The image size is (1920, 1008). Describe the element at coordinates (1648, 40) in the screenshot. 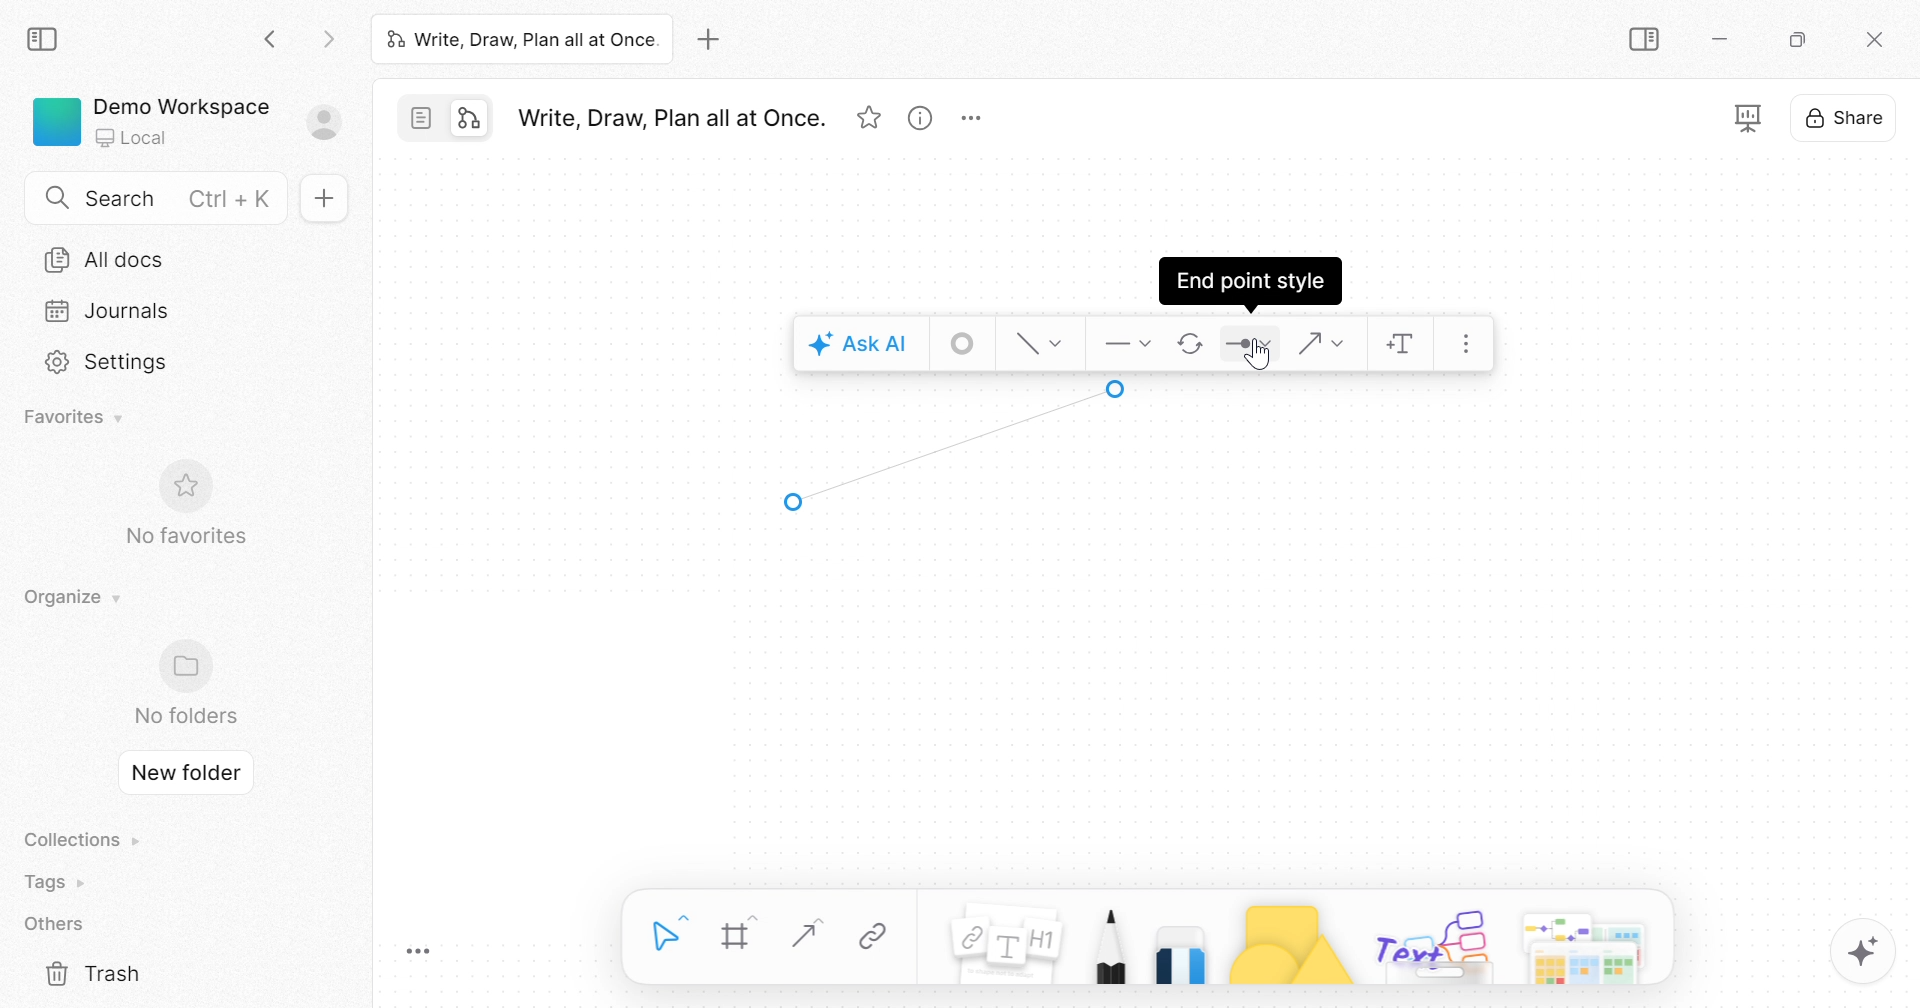

I see `Collapse sidebar` at that location.